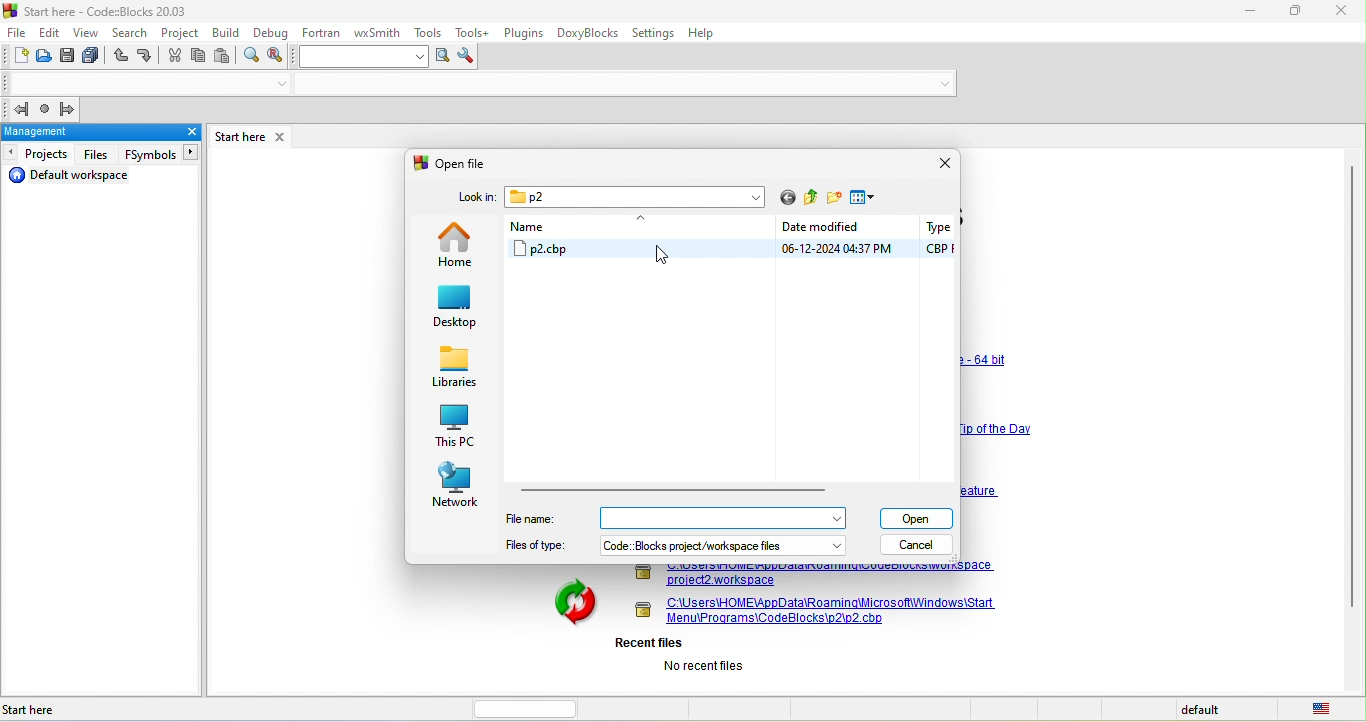 This screenshot has width=1366, height=722. What do you see at coordinates (786, 200) in the screenshot?
I see `go to last folder` at bounding box center [786, 200].